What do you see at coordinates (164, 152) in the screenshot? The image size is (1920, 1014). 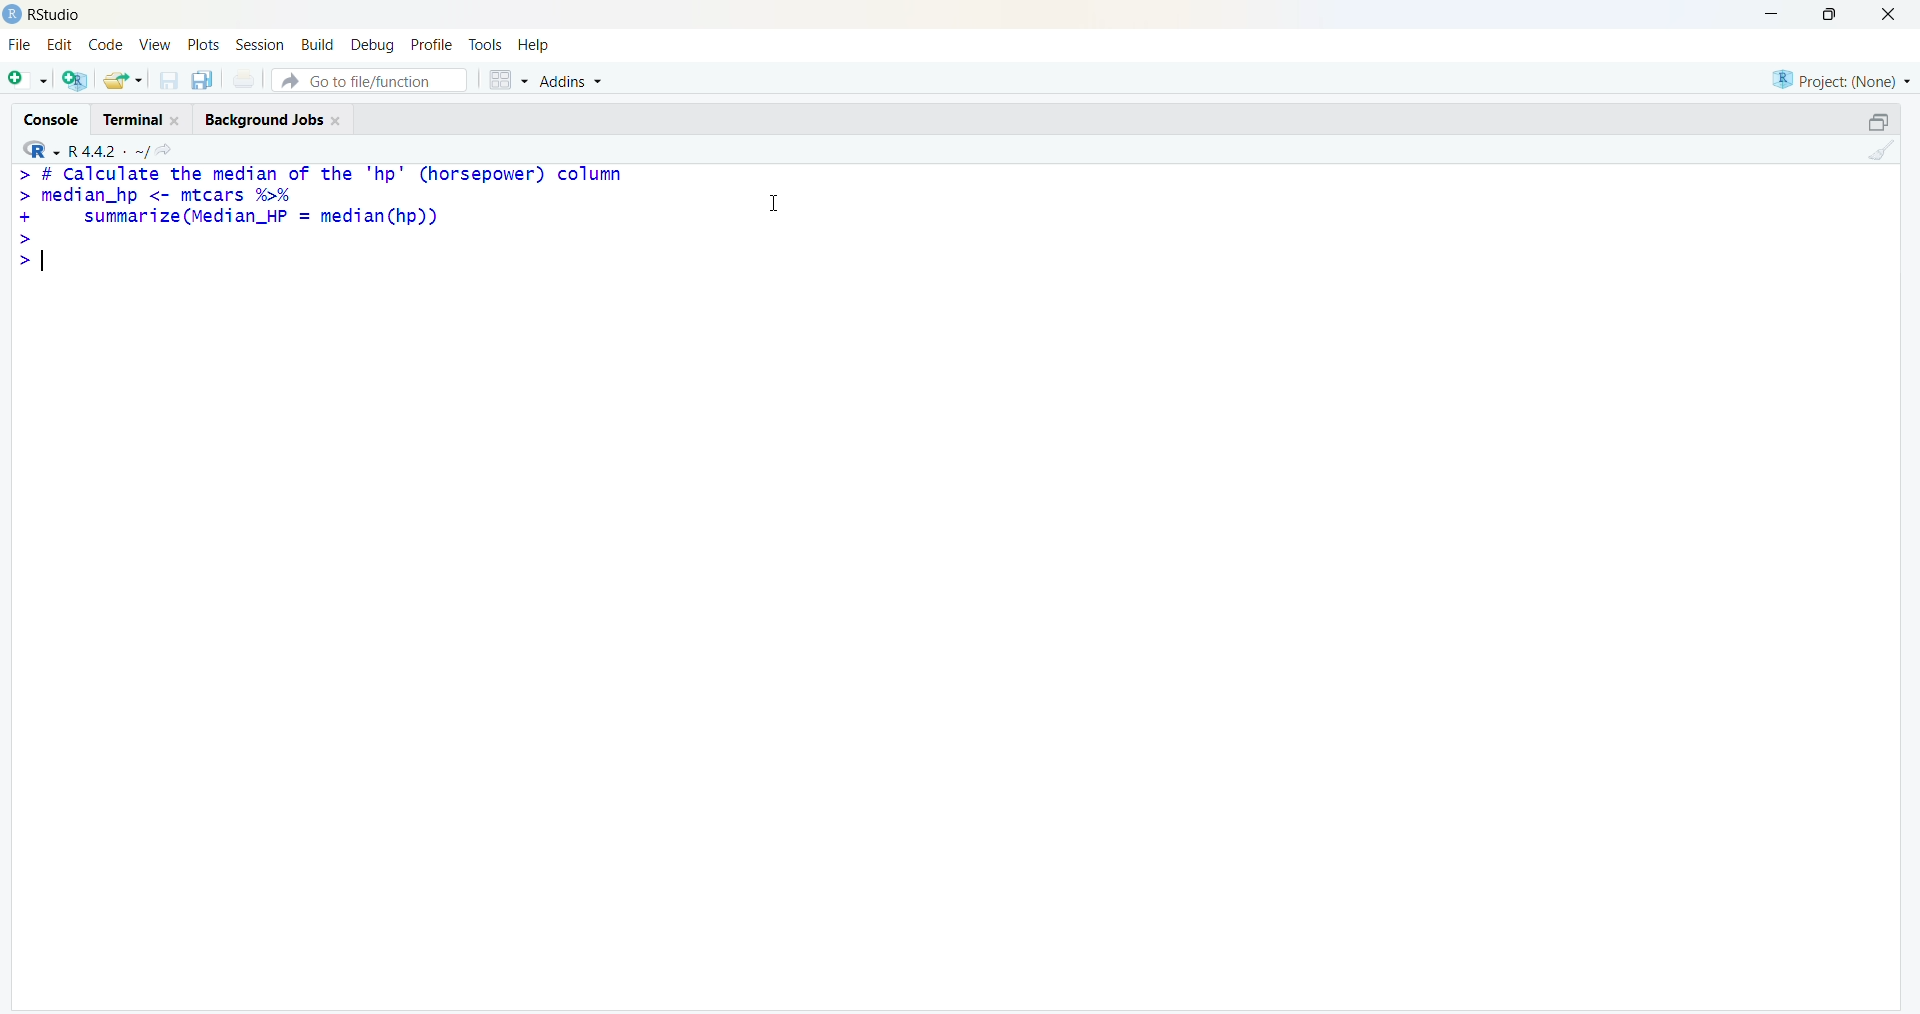 I see `share icon` at bounding box center [164, 152].